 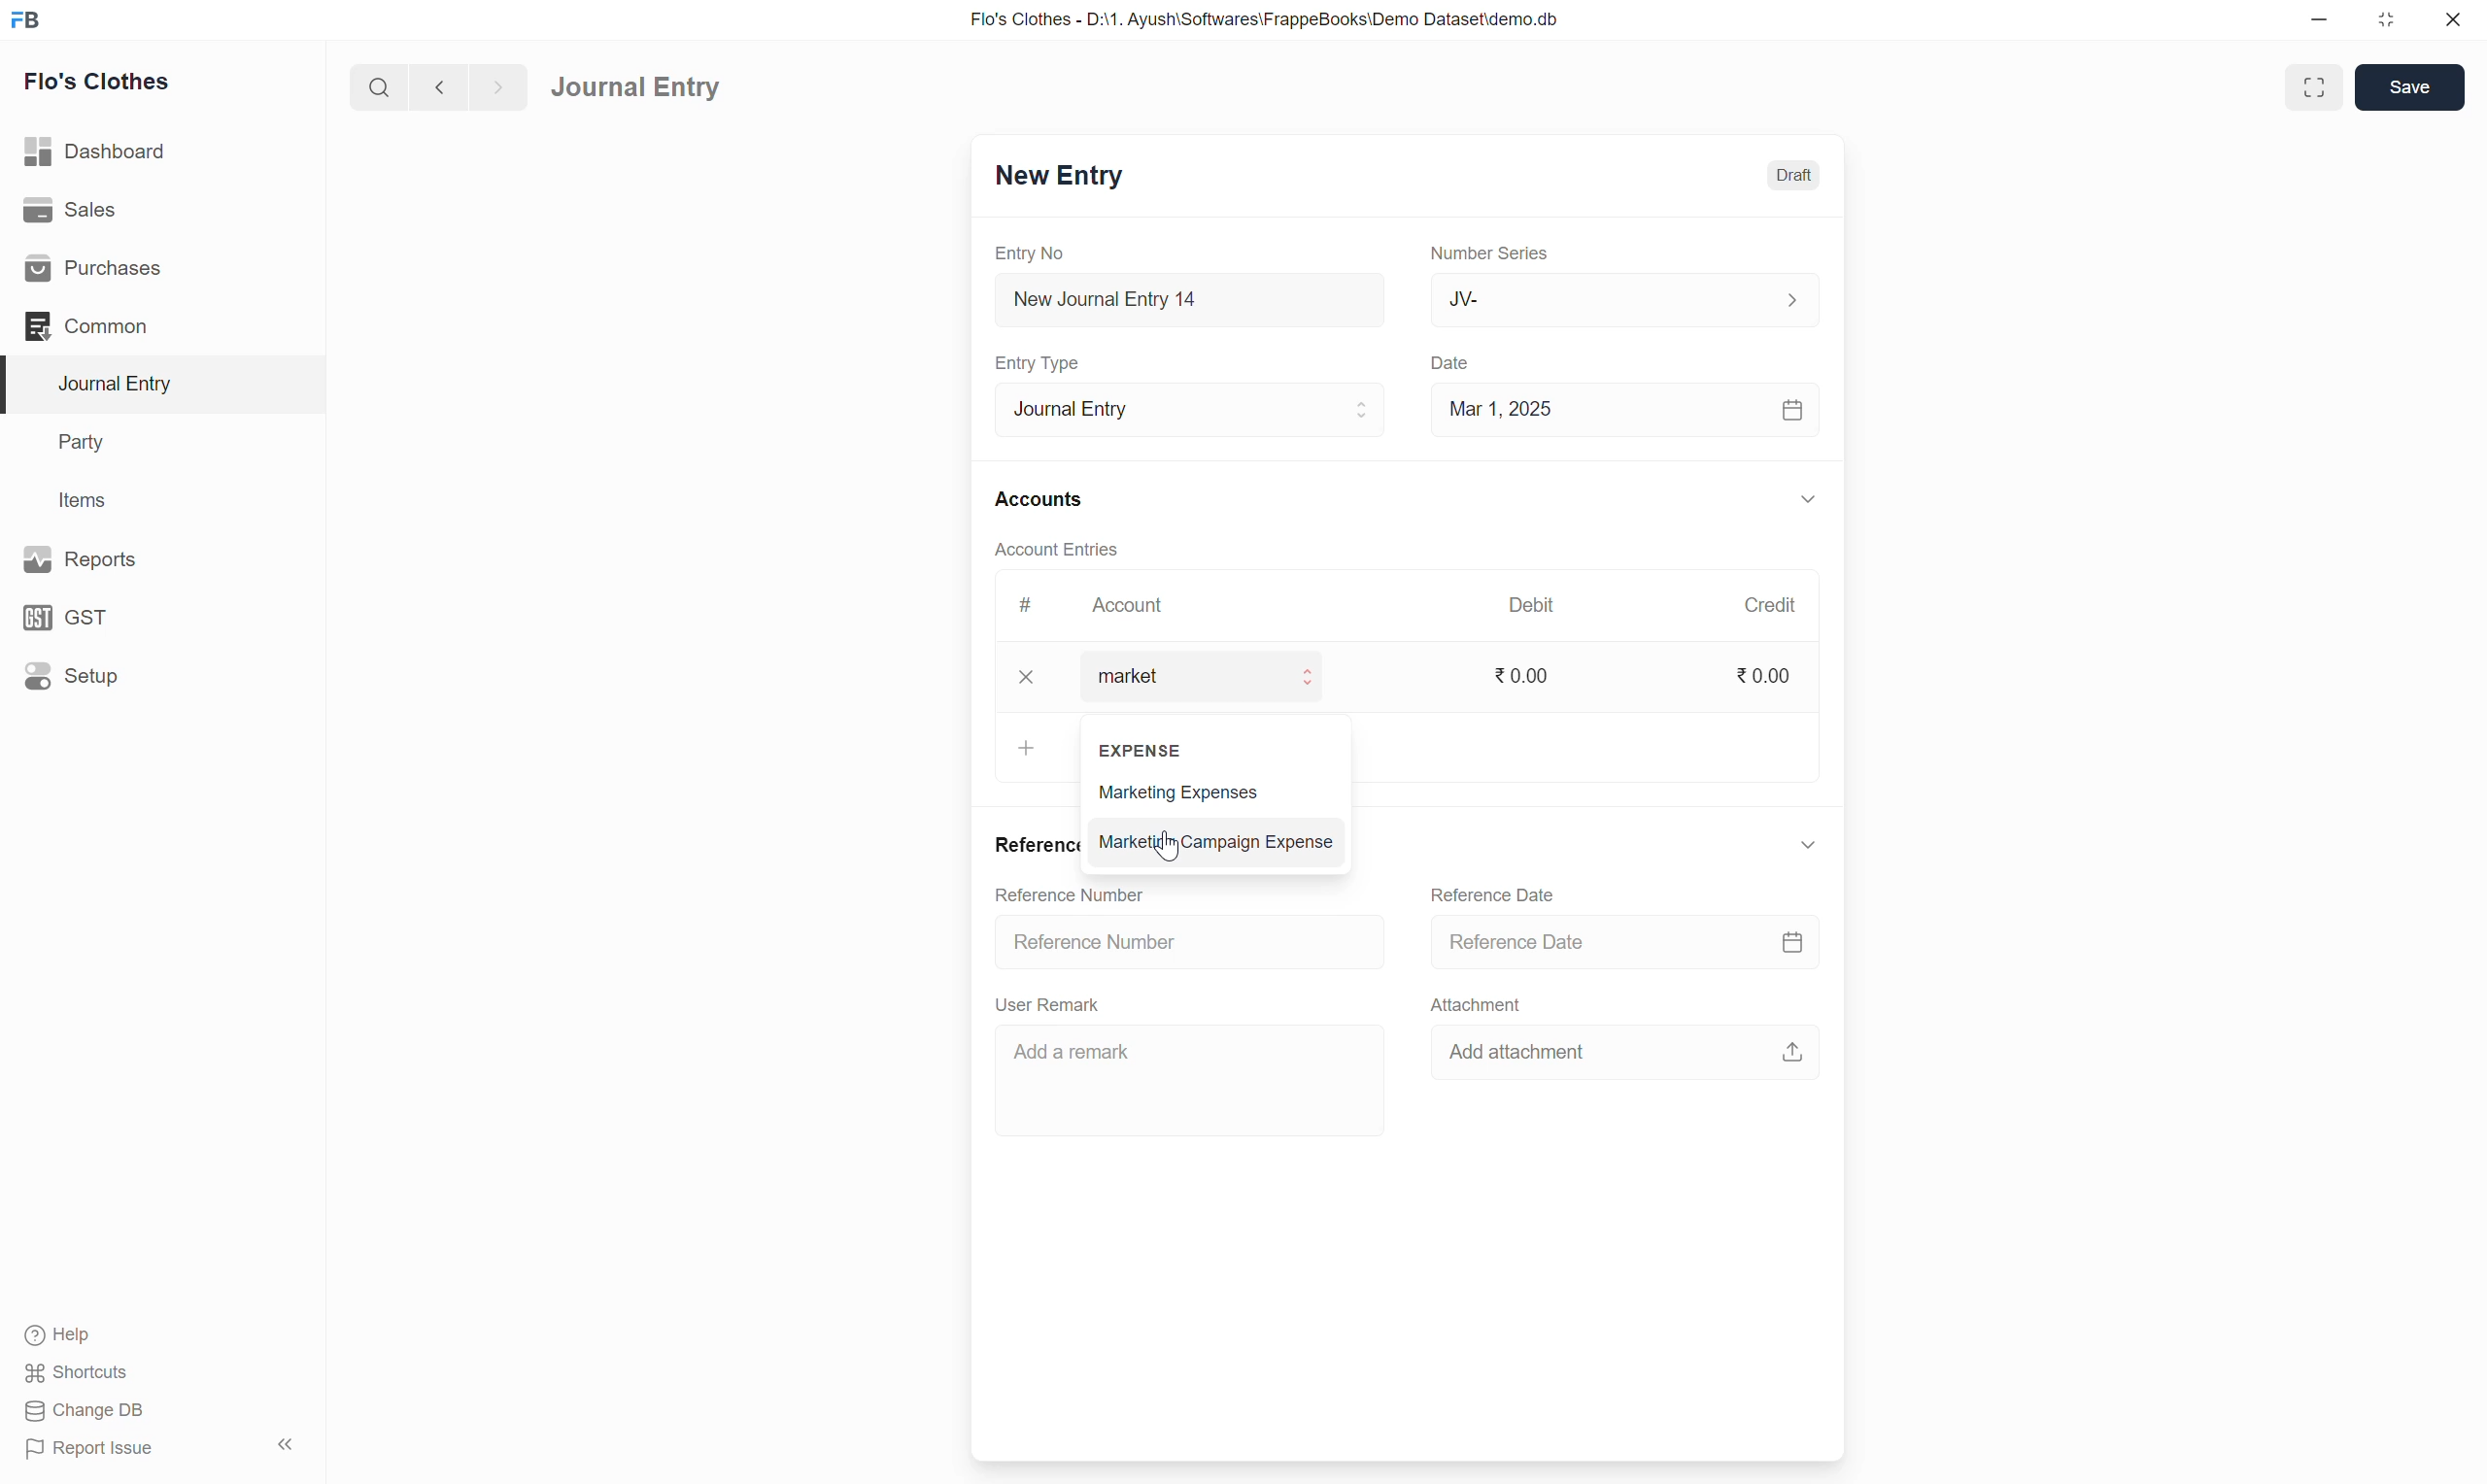 I want to click on Reference number, so click(x=1090, y=894).